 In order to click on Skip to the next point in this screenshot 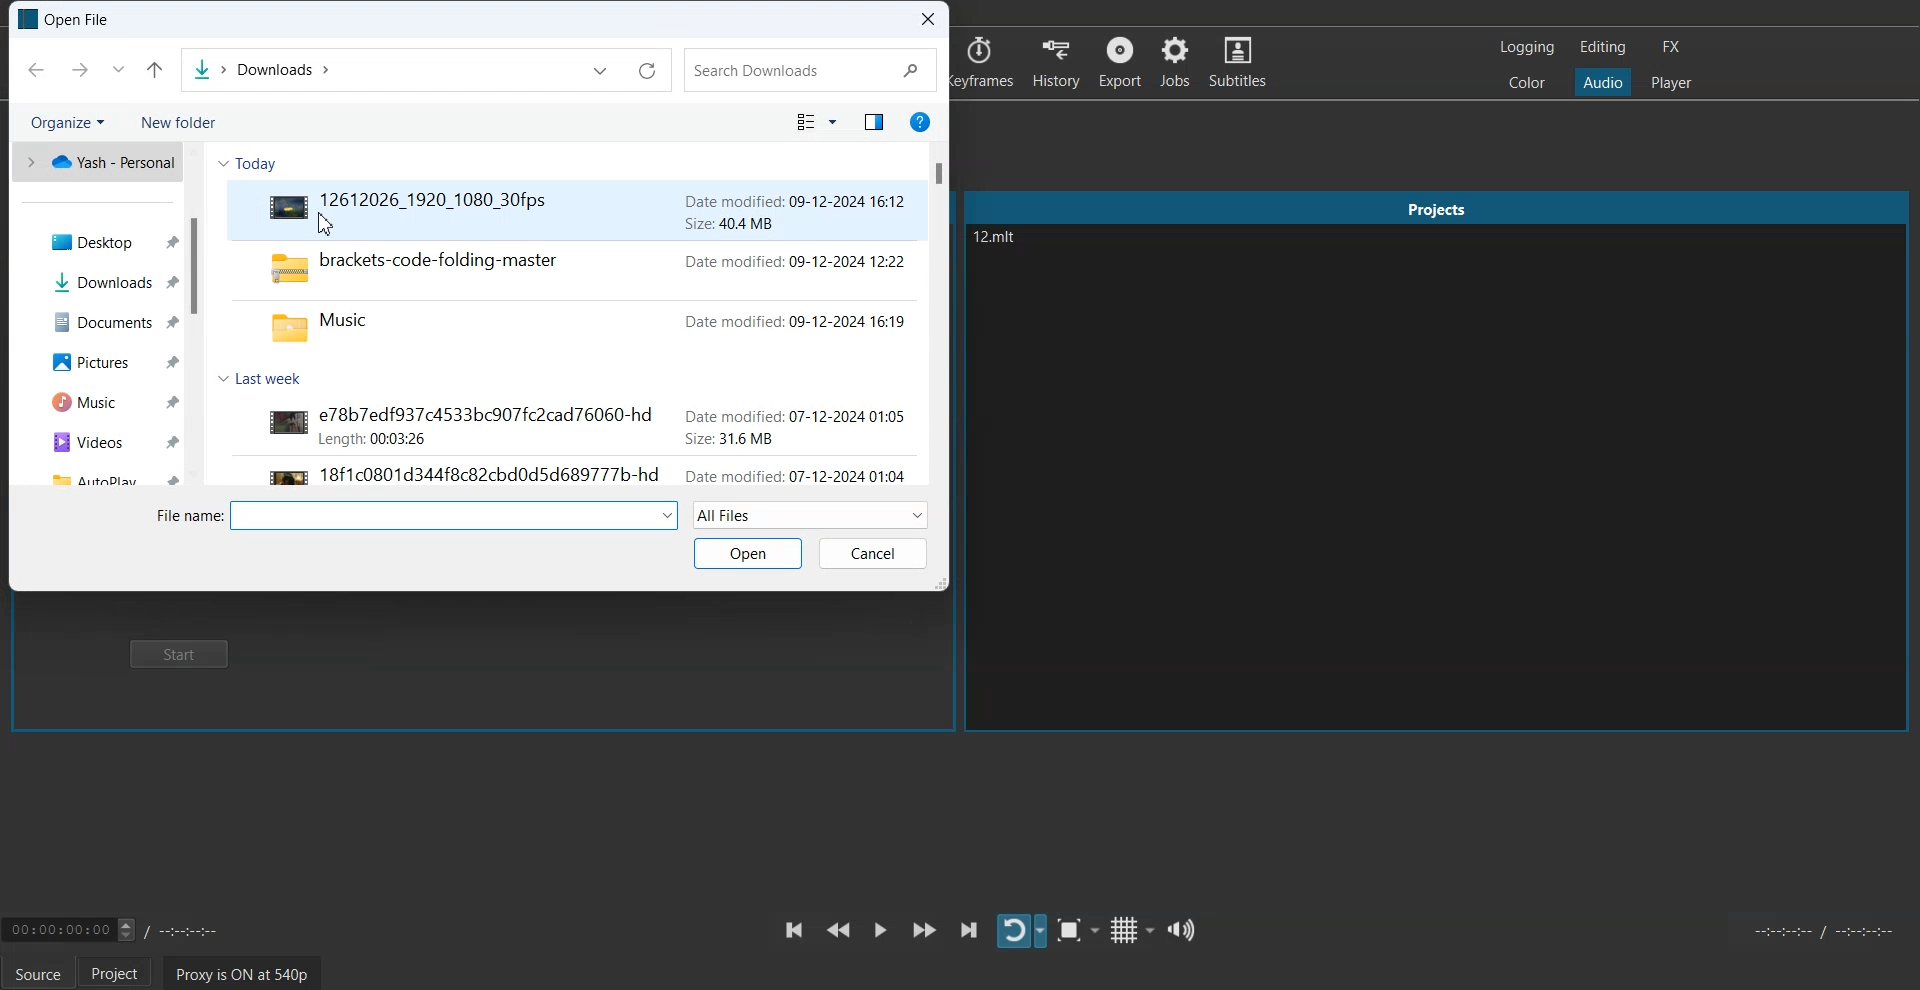, I will do `click(969, 929)`.